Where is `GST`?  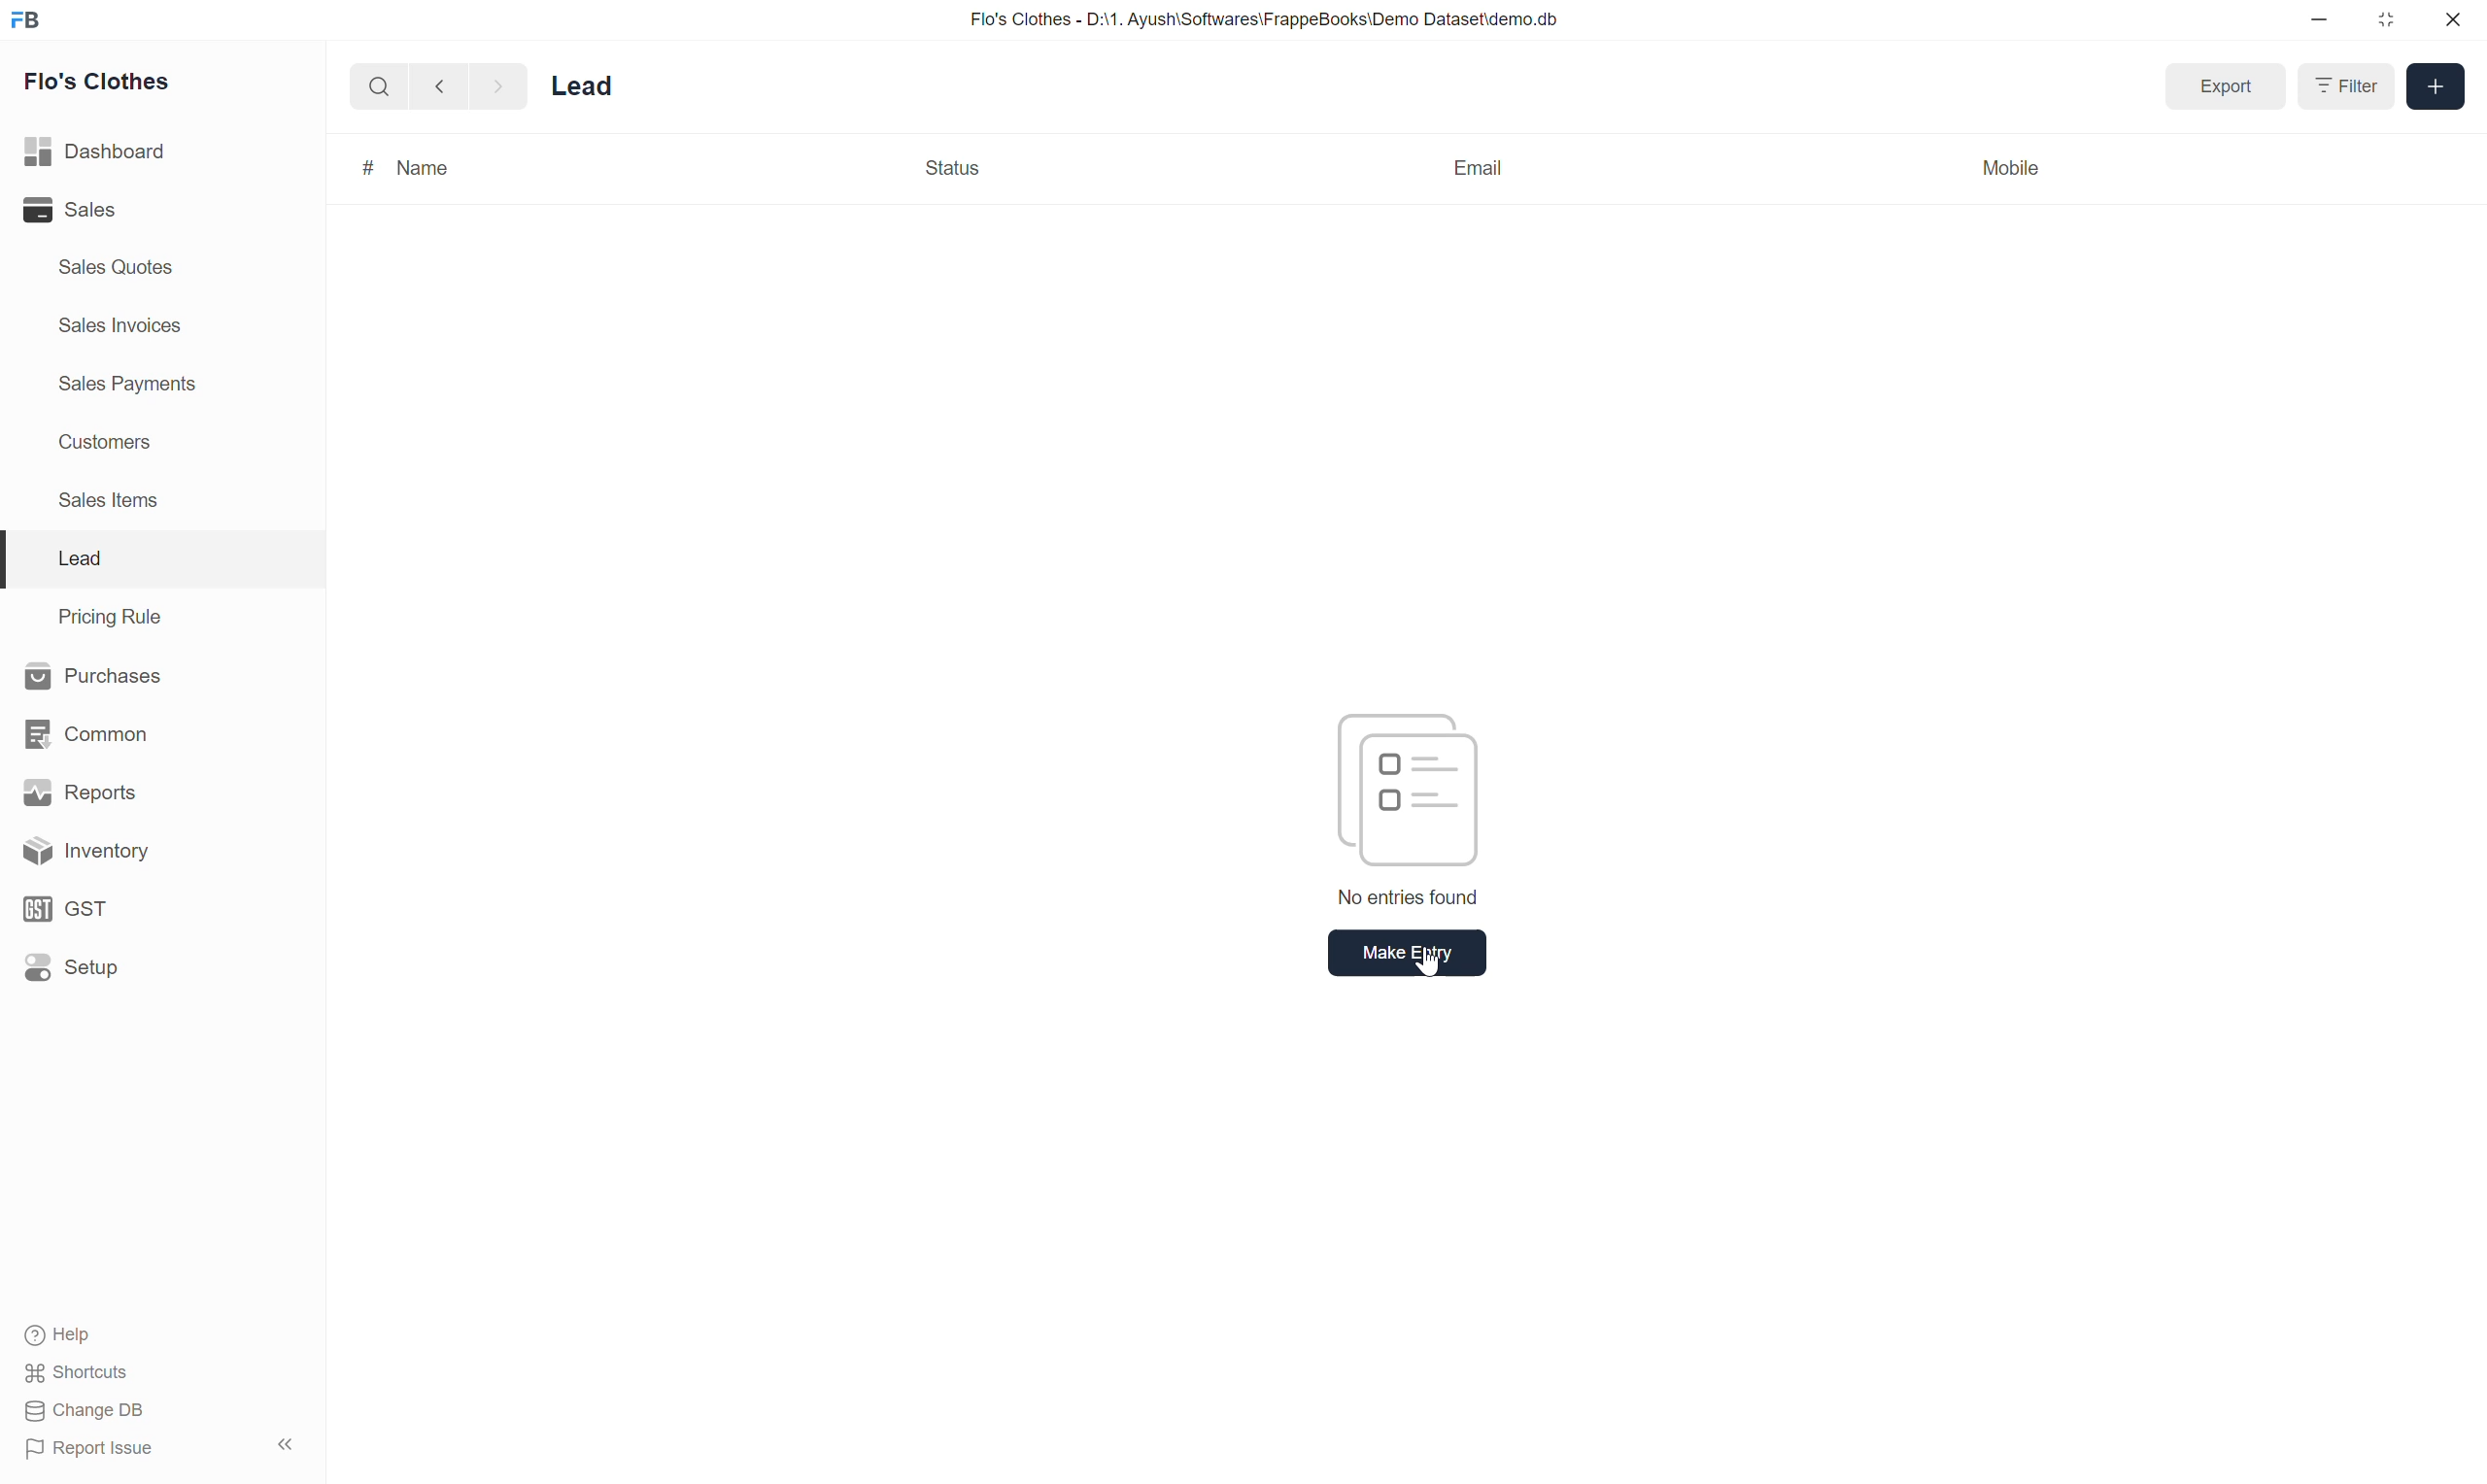 GST is located at coordinates (69, 910).